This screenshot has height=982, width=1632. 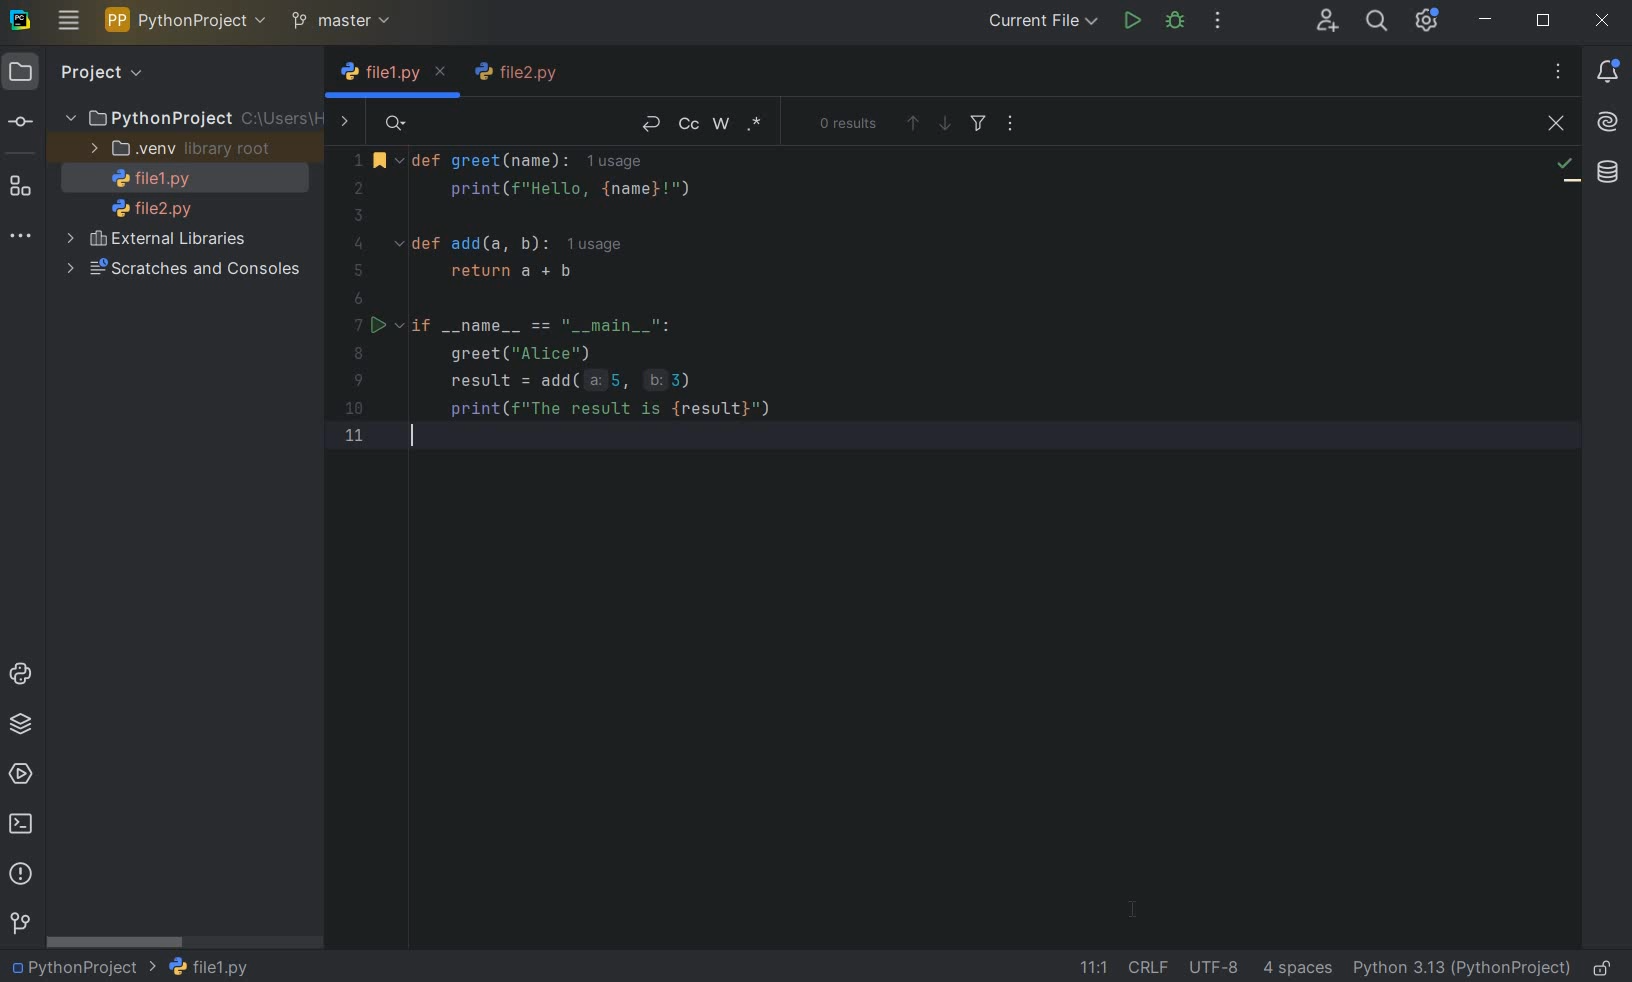 What do you see at coordinates (1606, 968) in the screenshot?
I see `MAKE FILE READY ONLY` at bounding box center [1606, 968].